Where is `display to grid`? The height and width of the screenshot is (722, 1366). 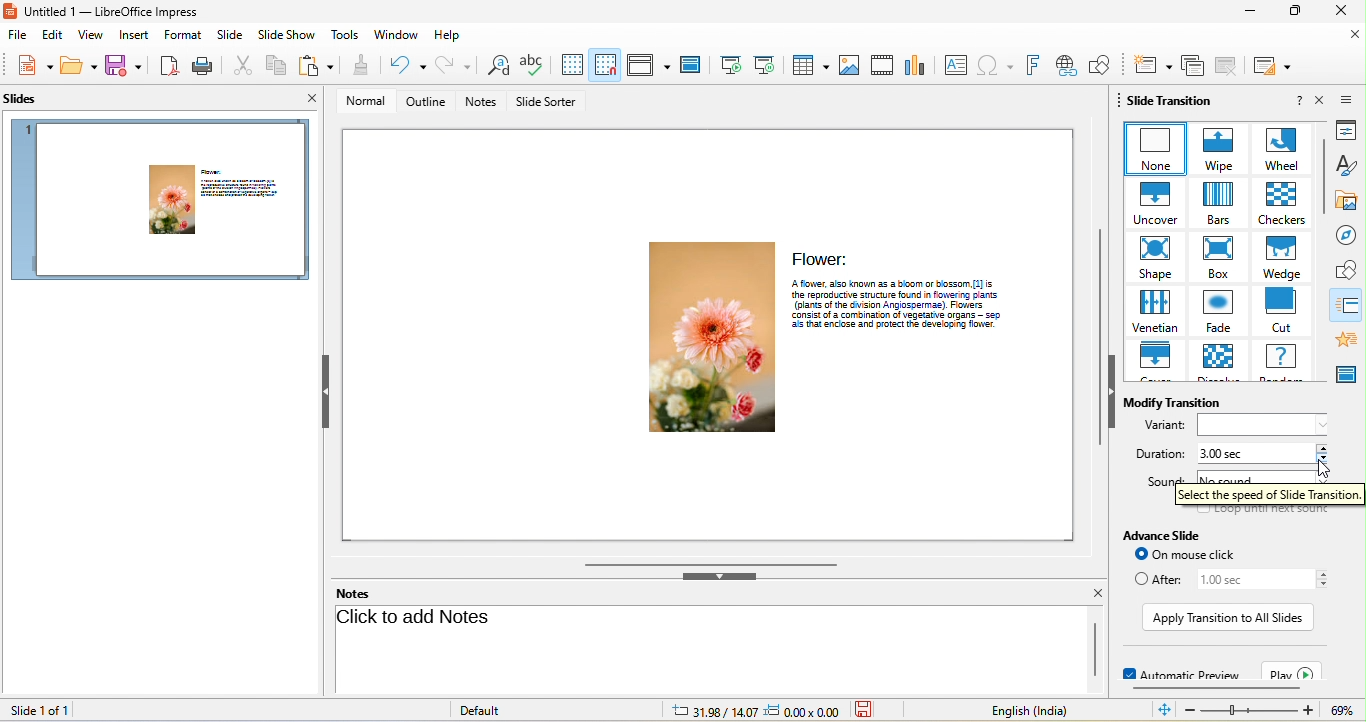 display to grid is located at coordinates (567, 65).